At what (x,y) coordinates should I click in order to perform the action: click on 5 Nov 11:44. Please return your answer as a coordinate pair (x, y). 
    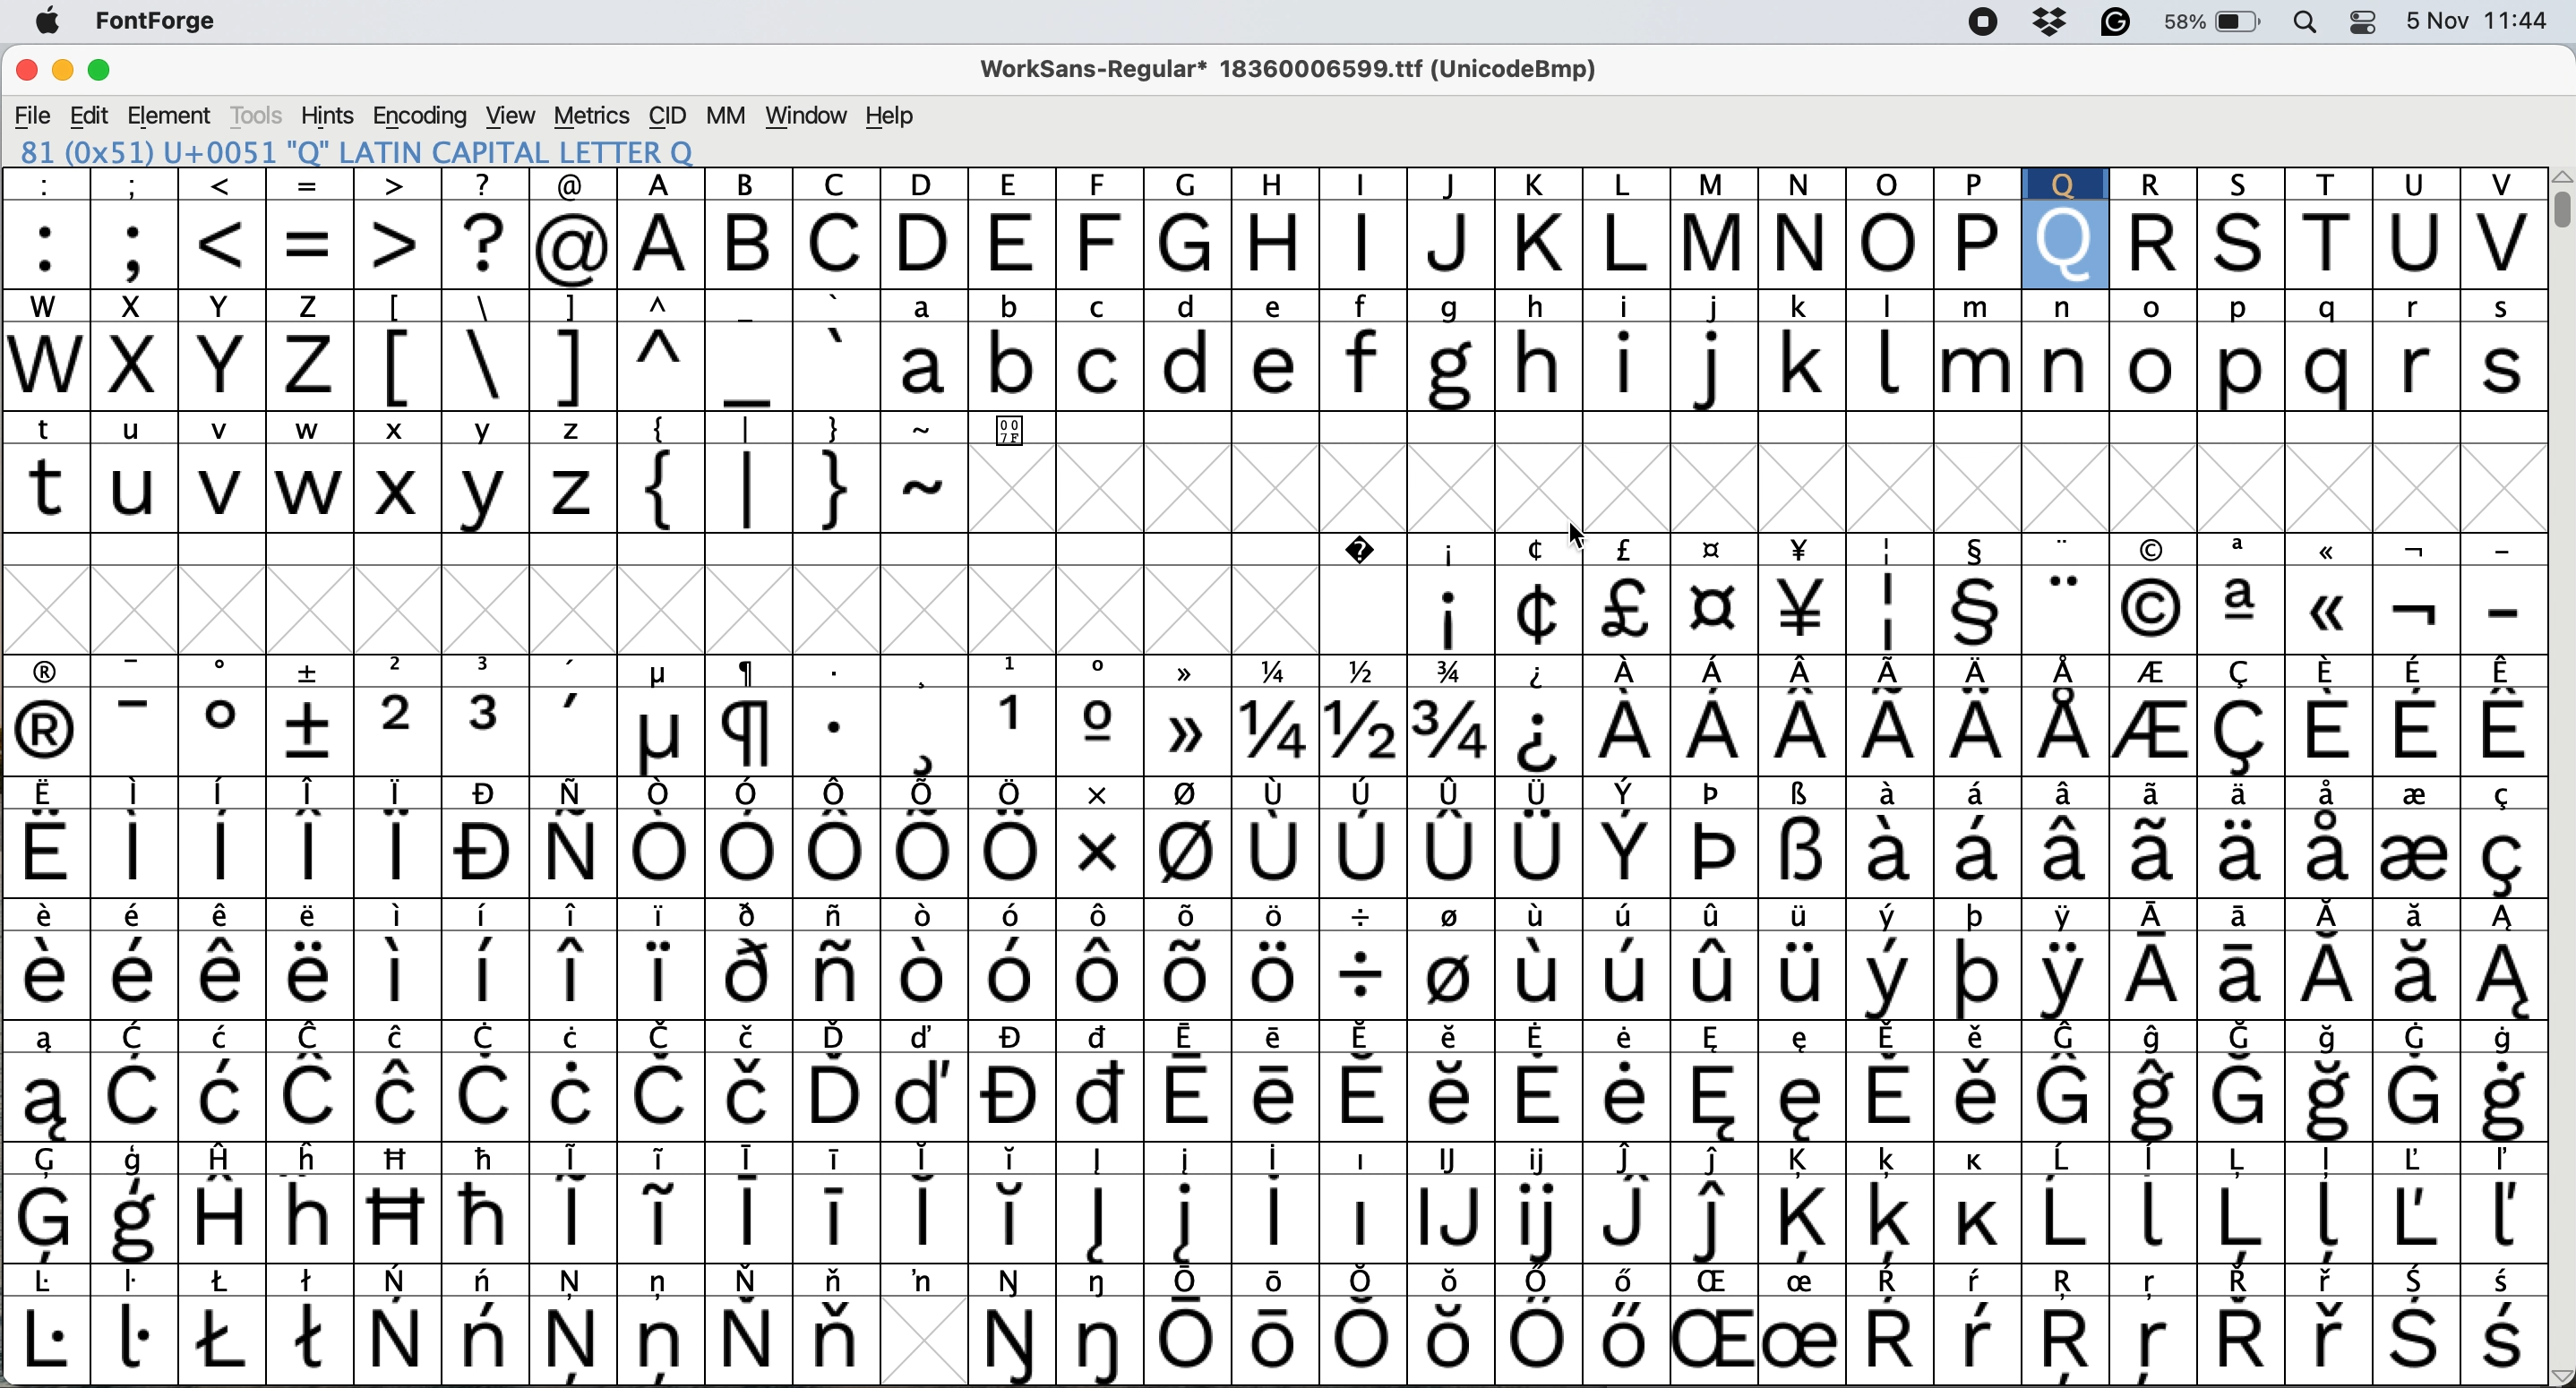
    Looking at the image, I should click on (2480, 25).